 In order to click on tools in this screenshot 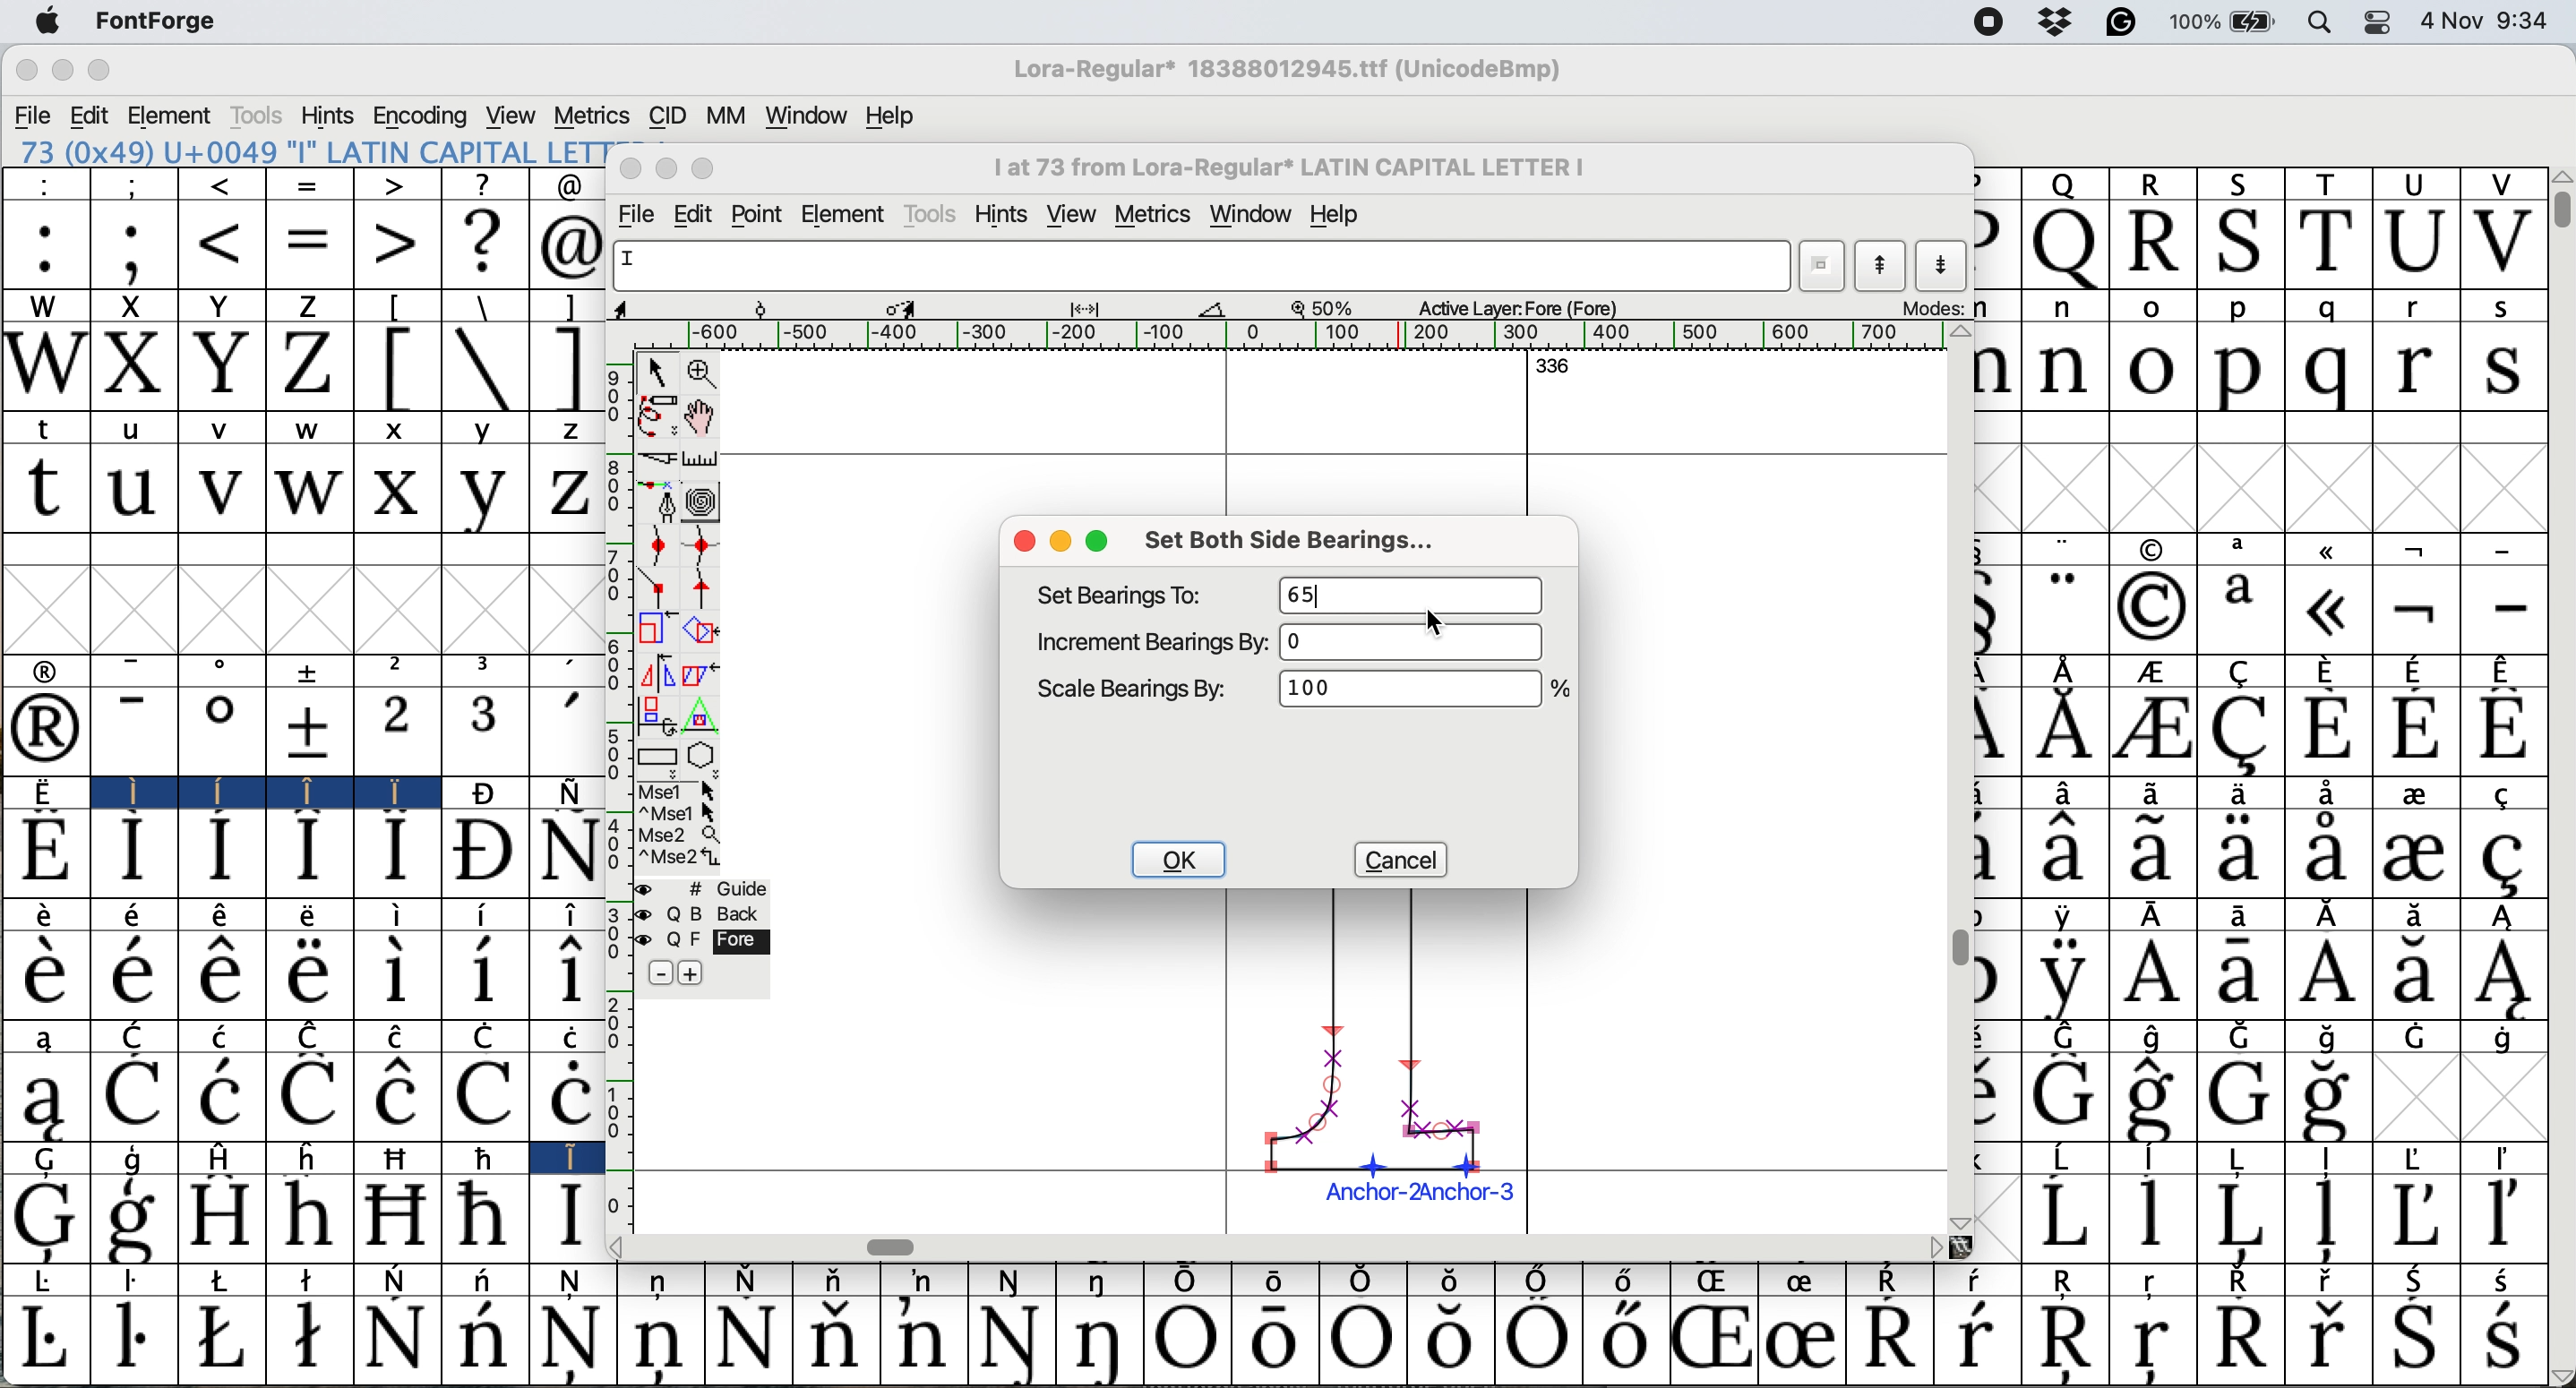, I will do `click(254, 117)`.